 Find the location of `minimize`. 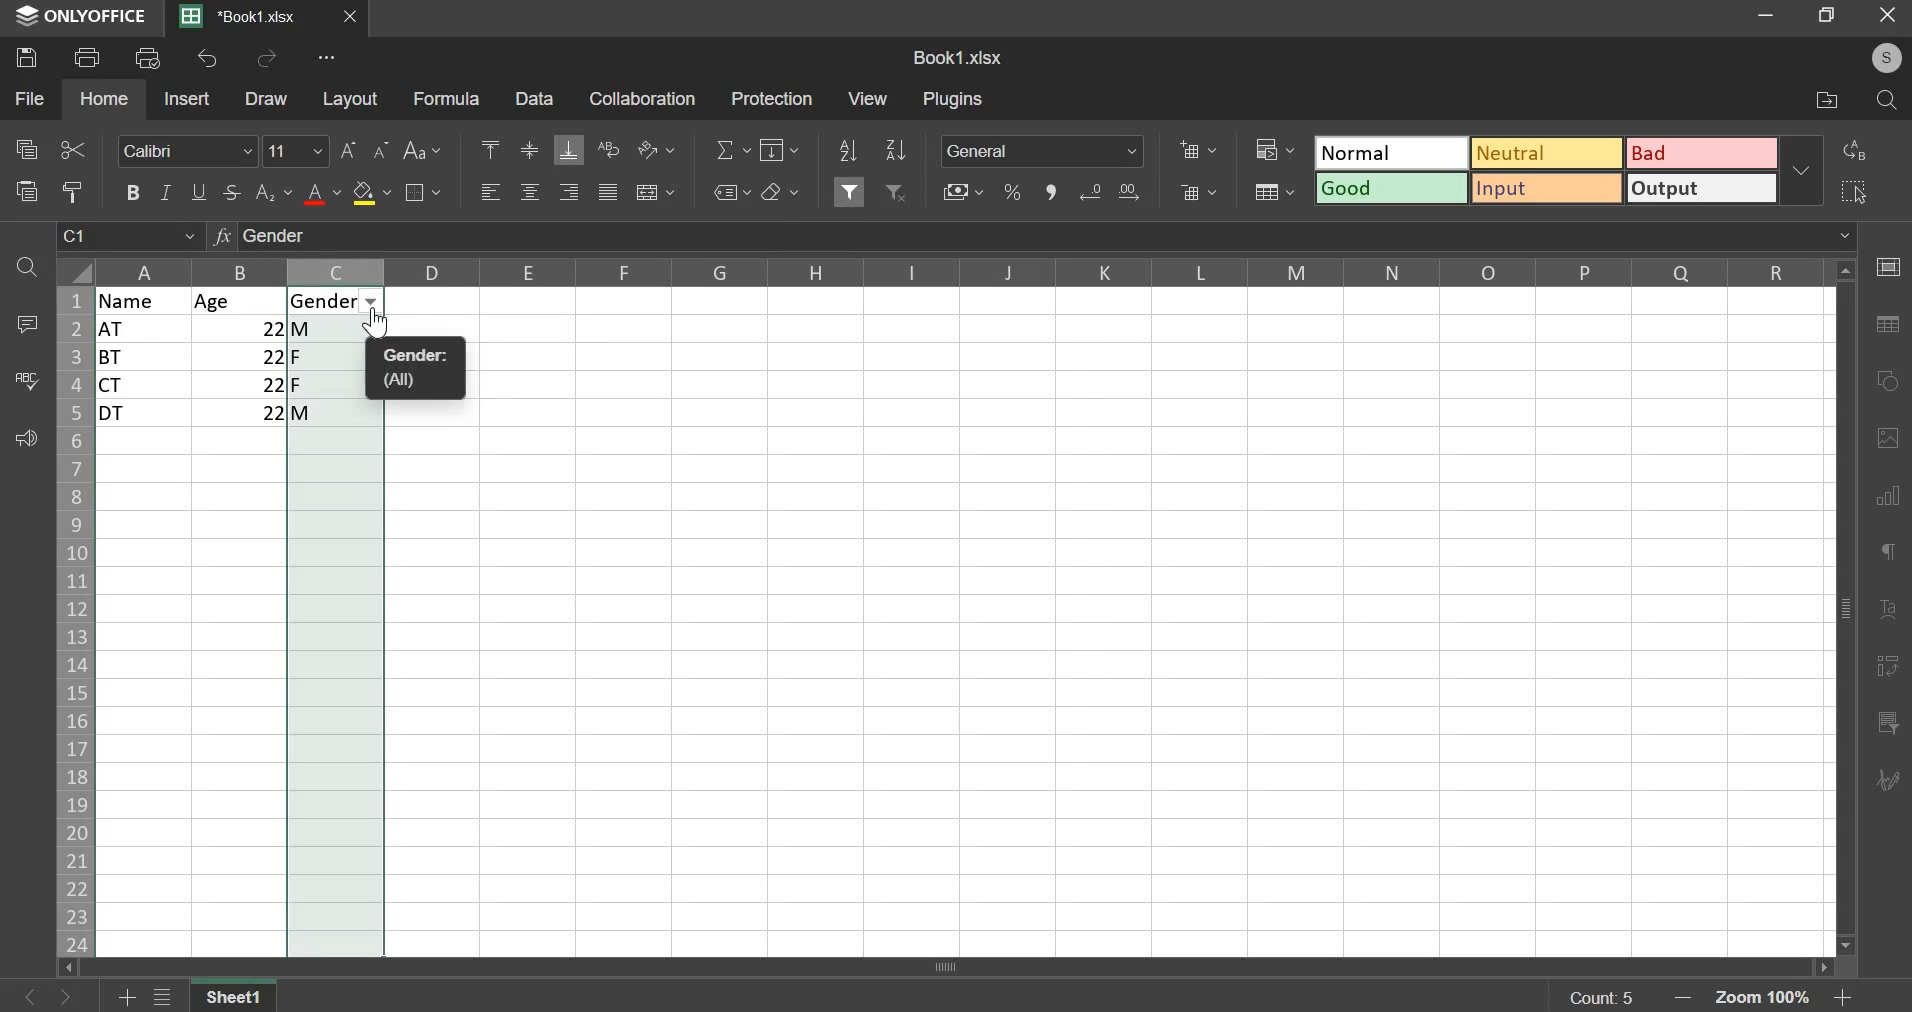

minimize is located at coordinates (1770, 18).